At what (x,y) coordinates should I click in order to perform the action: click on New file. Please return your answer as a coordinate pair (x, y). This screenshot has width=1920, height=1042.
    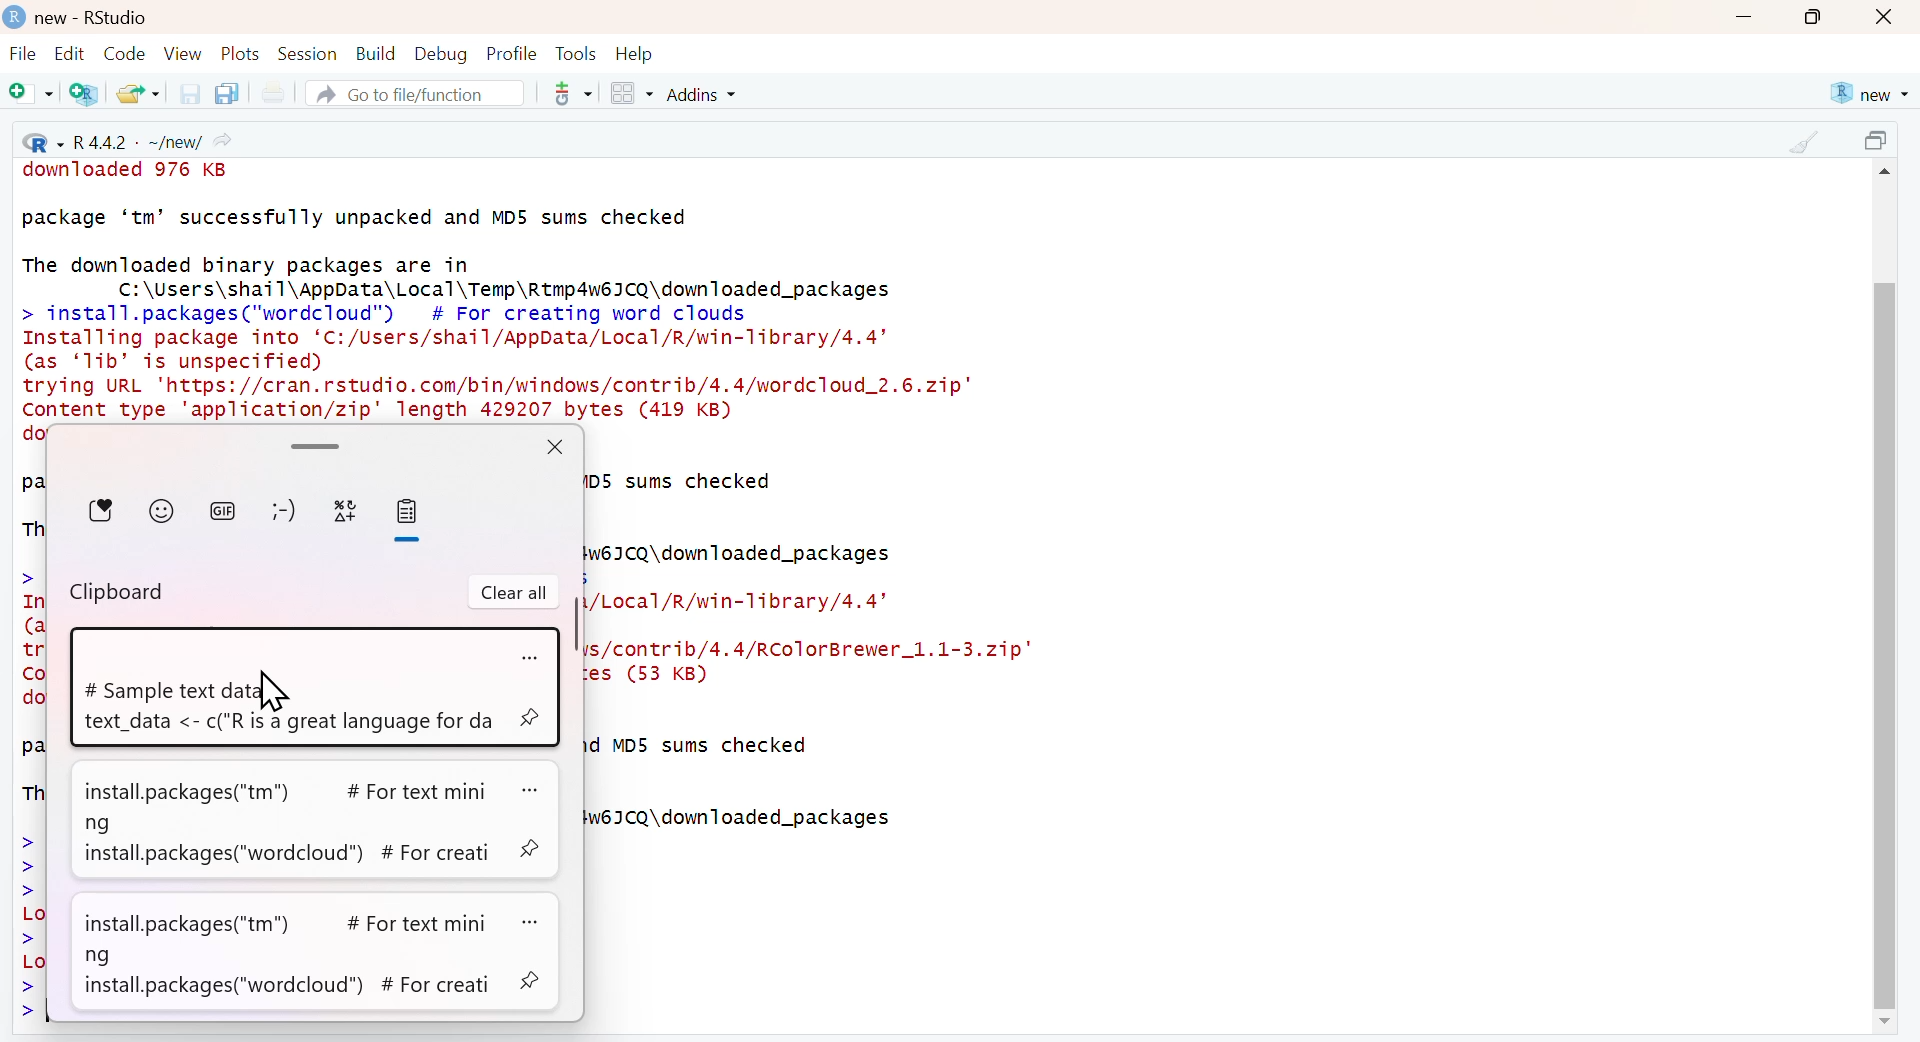
    Looking at the image, I should click on (30, 94).